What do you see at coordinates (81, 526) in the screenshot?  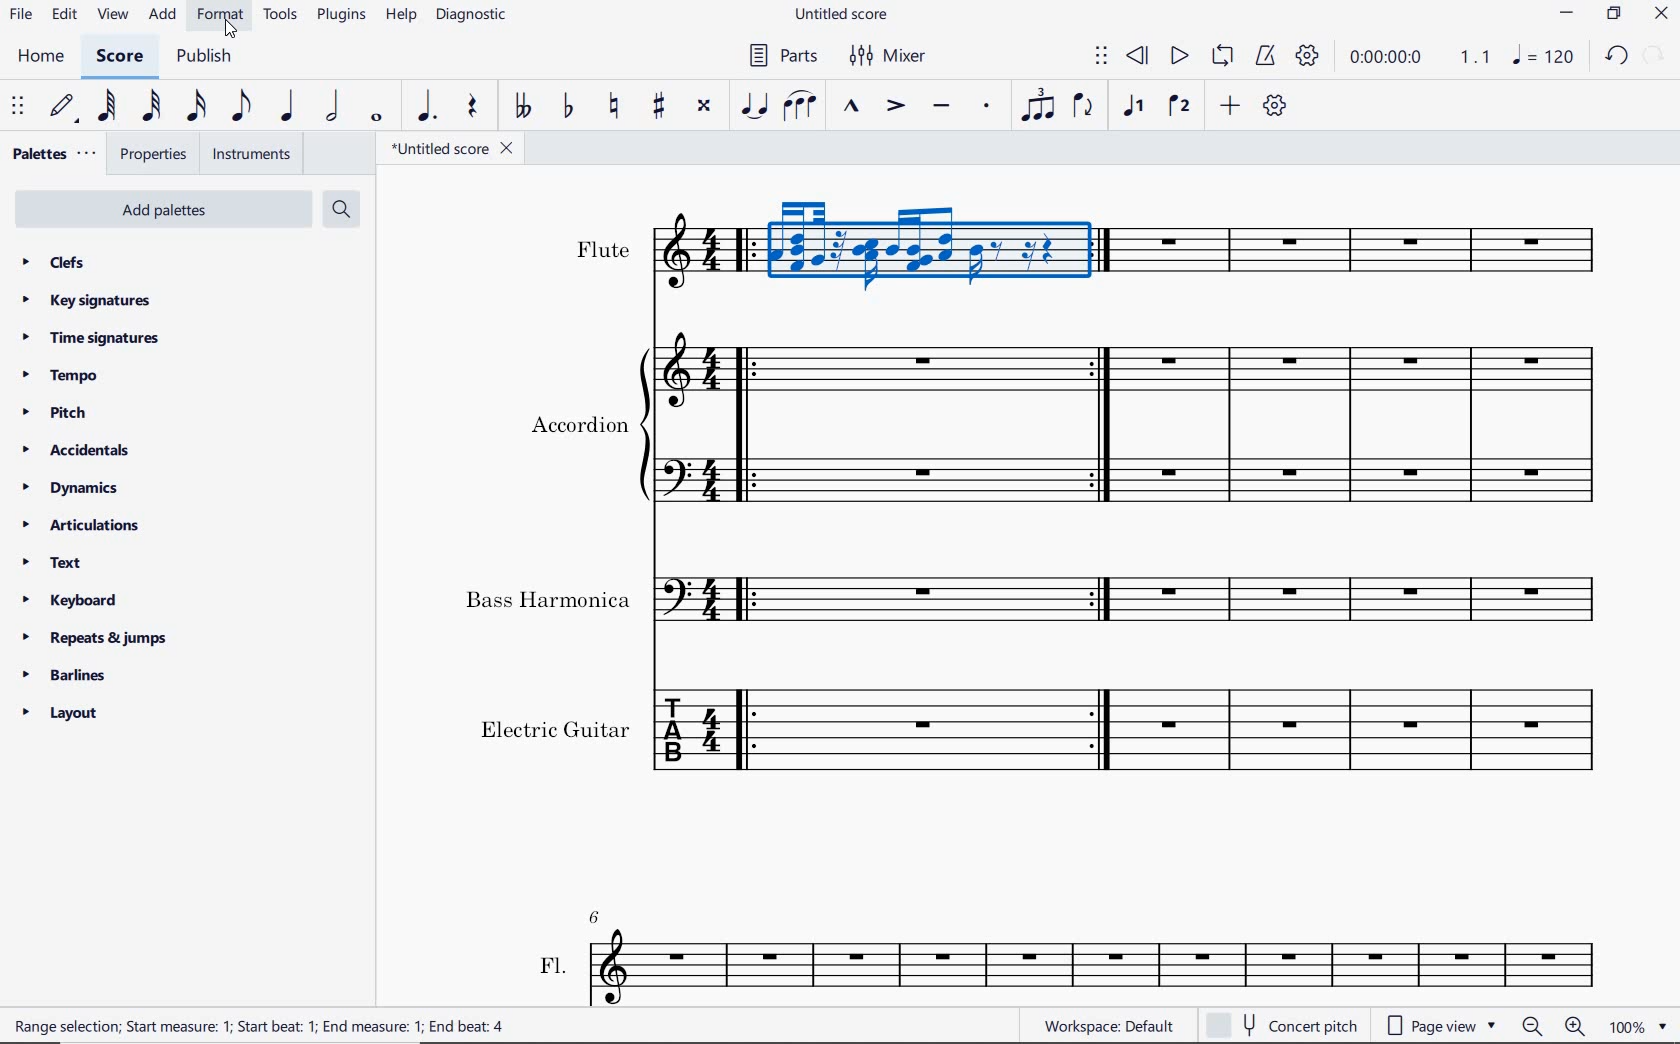 I see `articulations` at bounding box center [81, 526].